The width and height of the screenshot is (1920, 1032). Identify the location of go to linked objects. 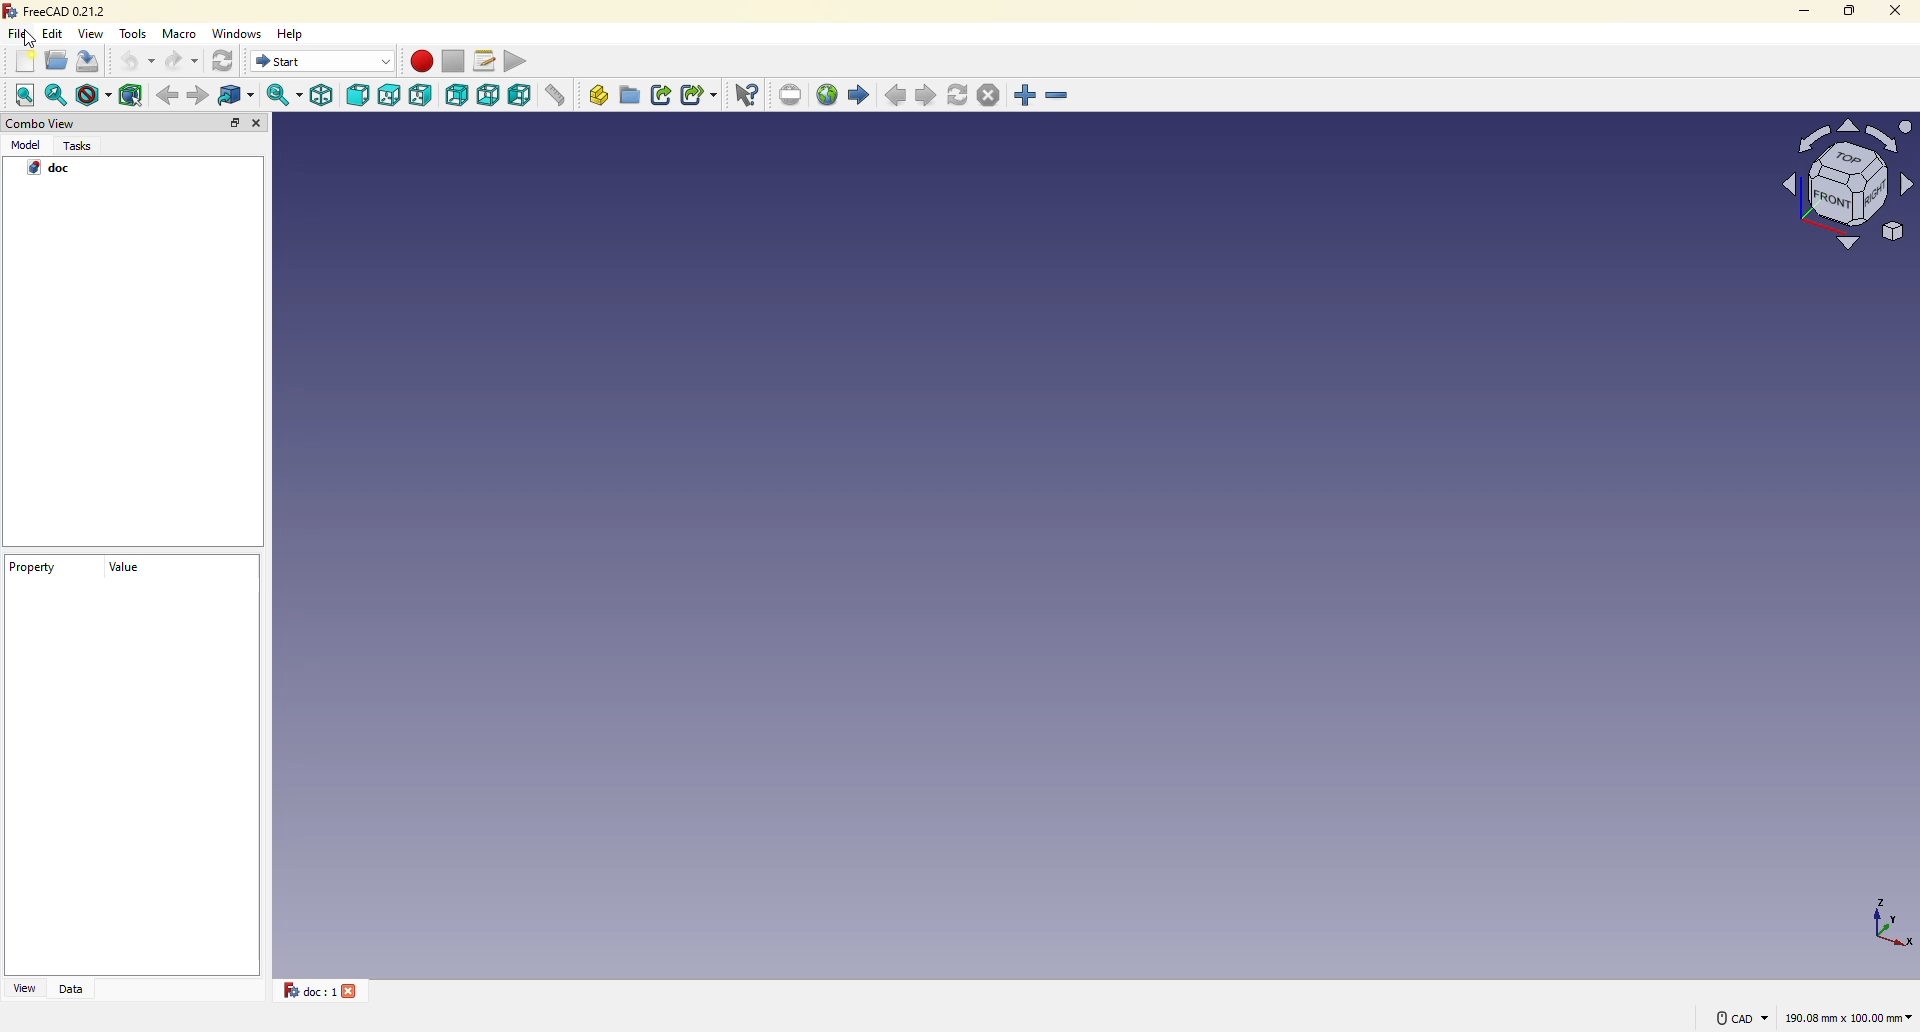
(242, 96).